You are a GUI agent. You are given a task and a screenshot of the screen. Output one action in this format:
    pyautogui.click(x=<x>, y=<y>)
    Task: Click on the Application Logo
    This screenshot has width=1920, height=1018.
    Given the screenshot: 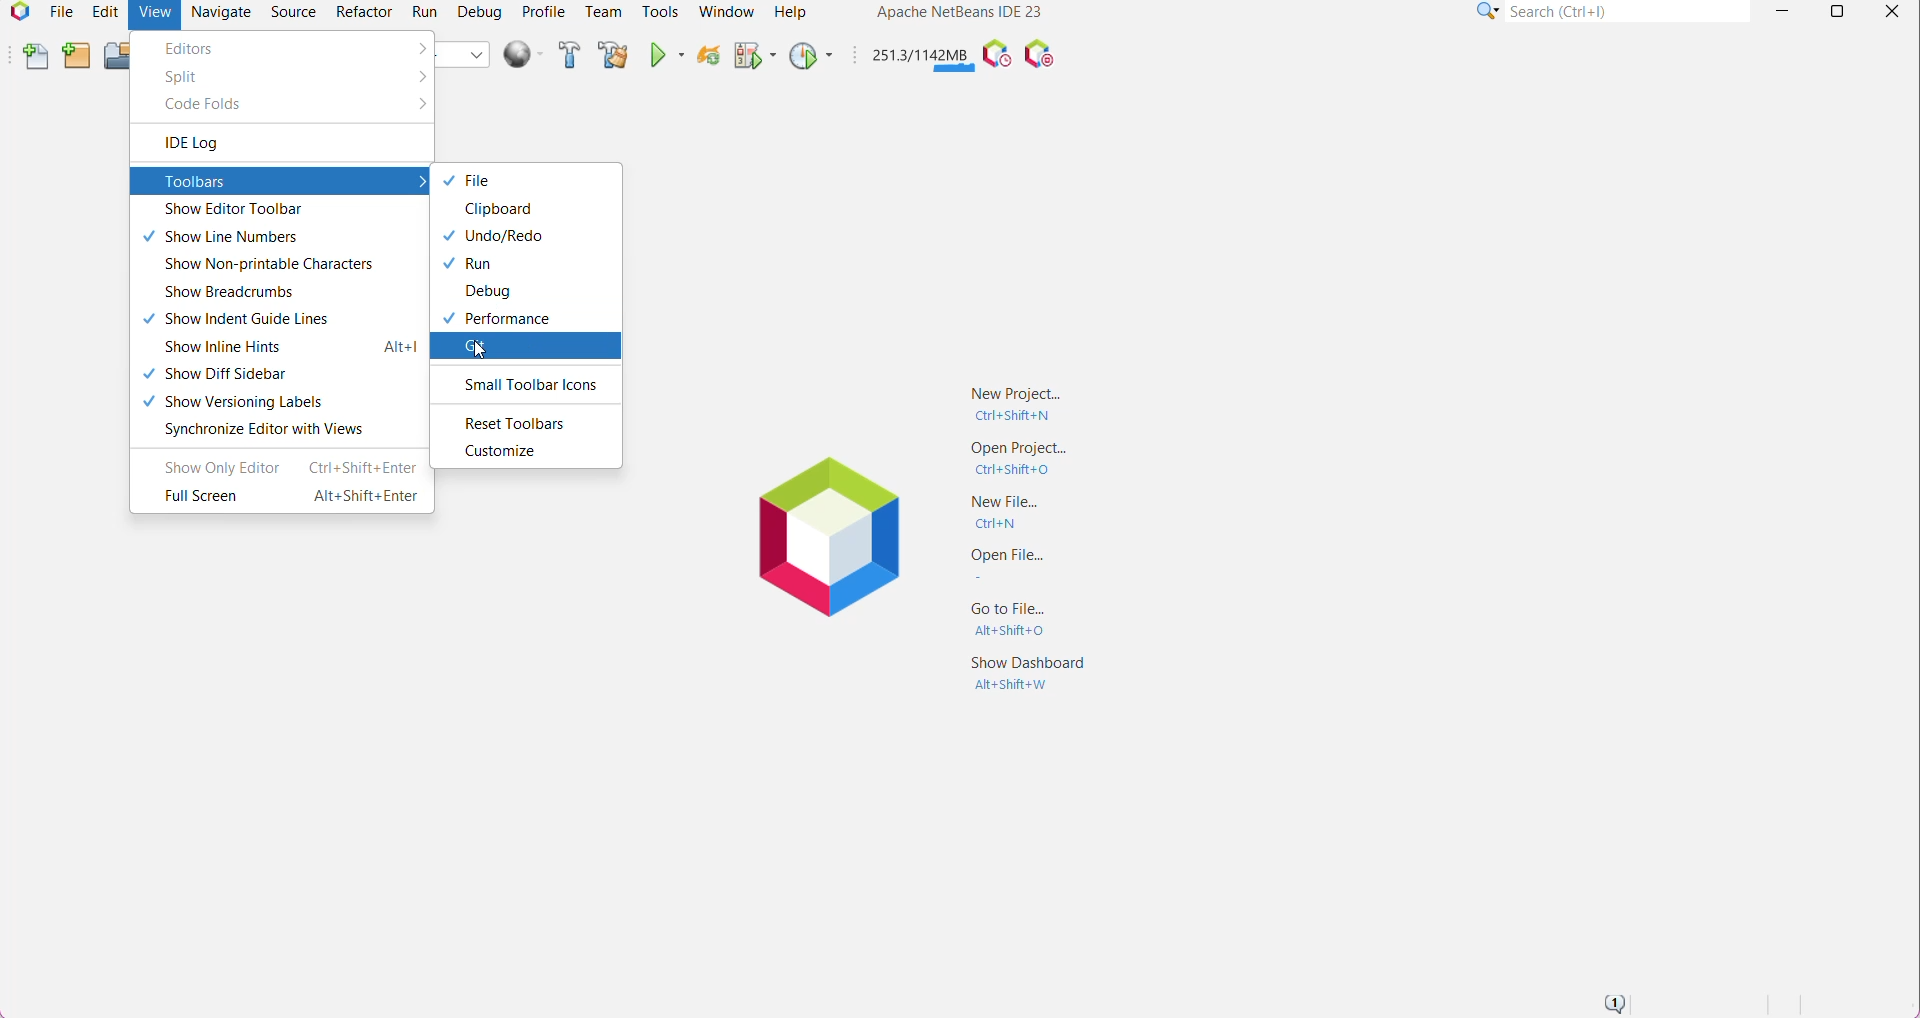 What is the action you would take?
    pyautogui.click(x=17, y=14)
    